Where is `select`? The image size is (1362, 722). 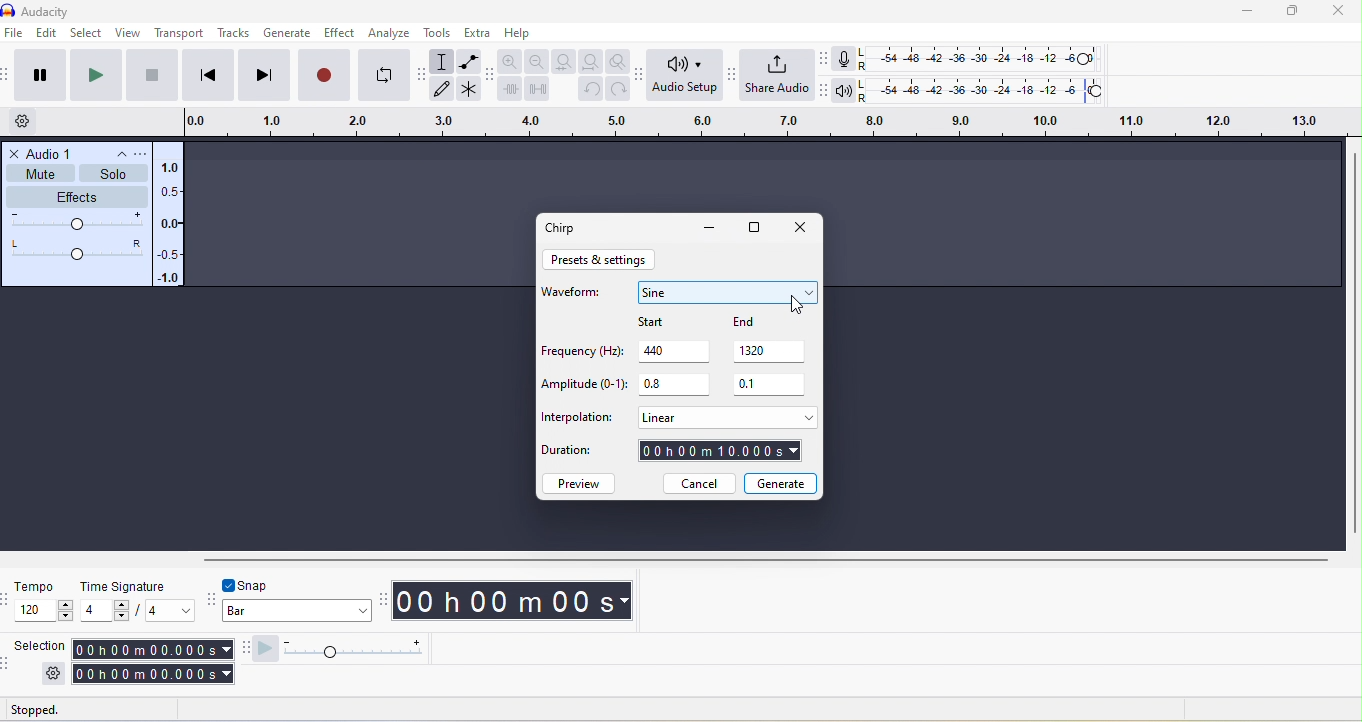 select is located at coordinates (86, 34).